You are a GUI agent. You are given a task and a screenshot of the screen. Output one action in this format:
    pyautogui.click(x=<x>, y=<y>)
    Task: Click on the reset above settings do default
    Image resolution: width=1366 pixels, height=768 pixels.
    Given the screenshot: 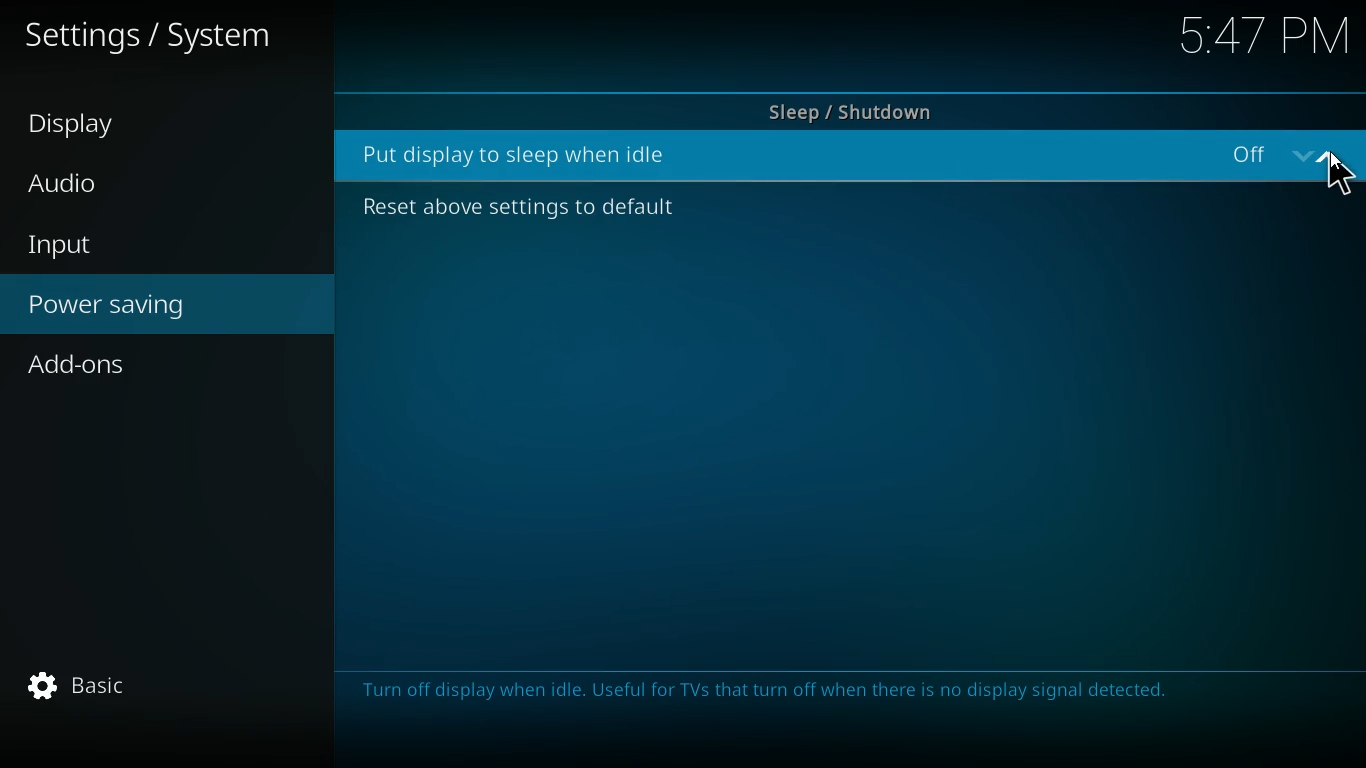 What is the action you would take?
    pyautogui.click(x=510, y=210)
    